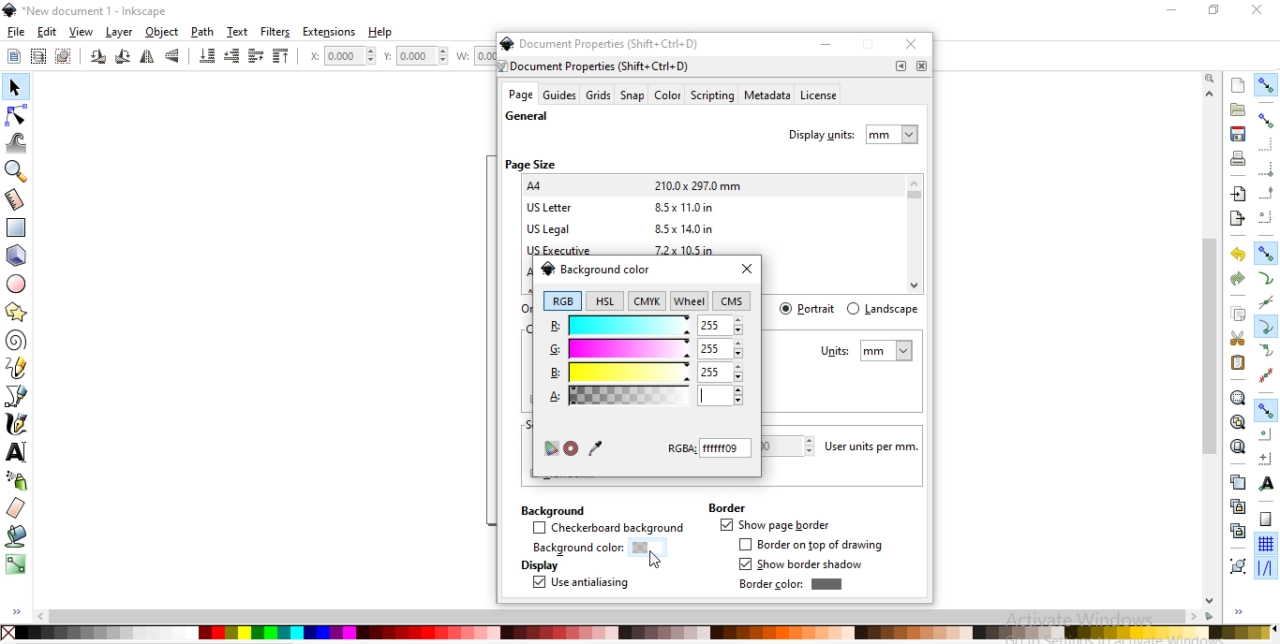 The height and width of the screenshot is (644, 1280). What do you see at coordinates (17, 394) in the screenshot?
I see `draw bezier curves and straight lines` at bounding box center [17, 394].